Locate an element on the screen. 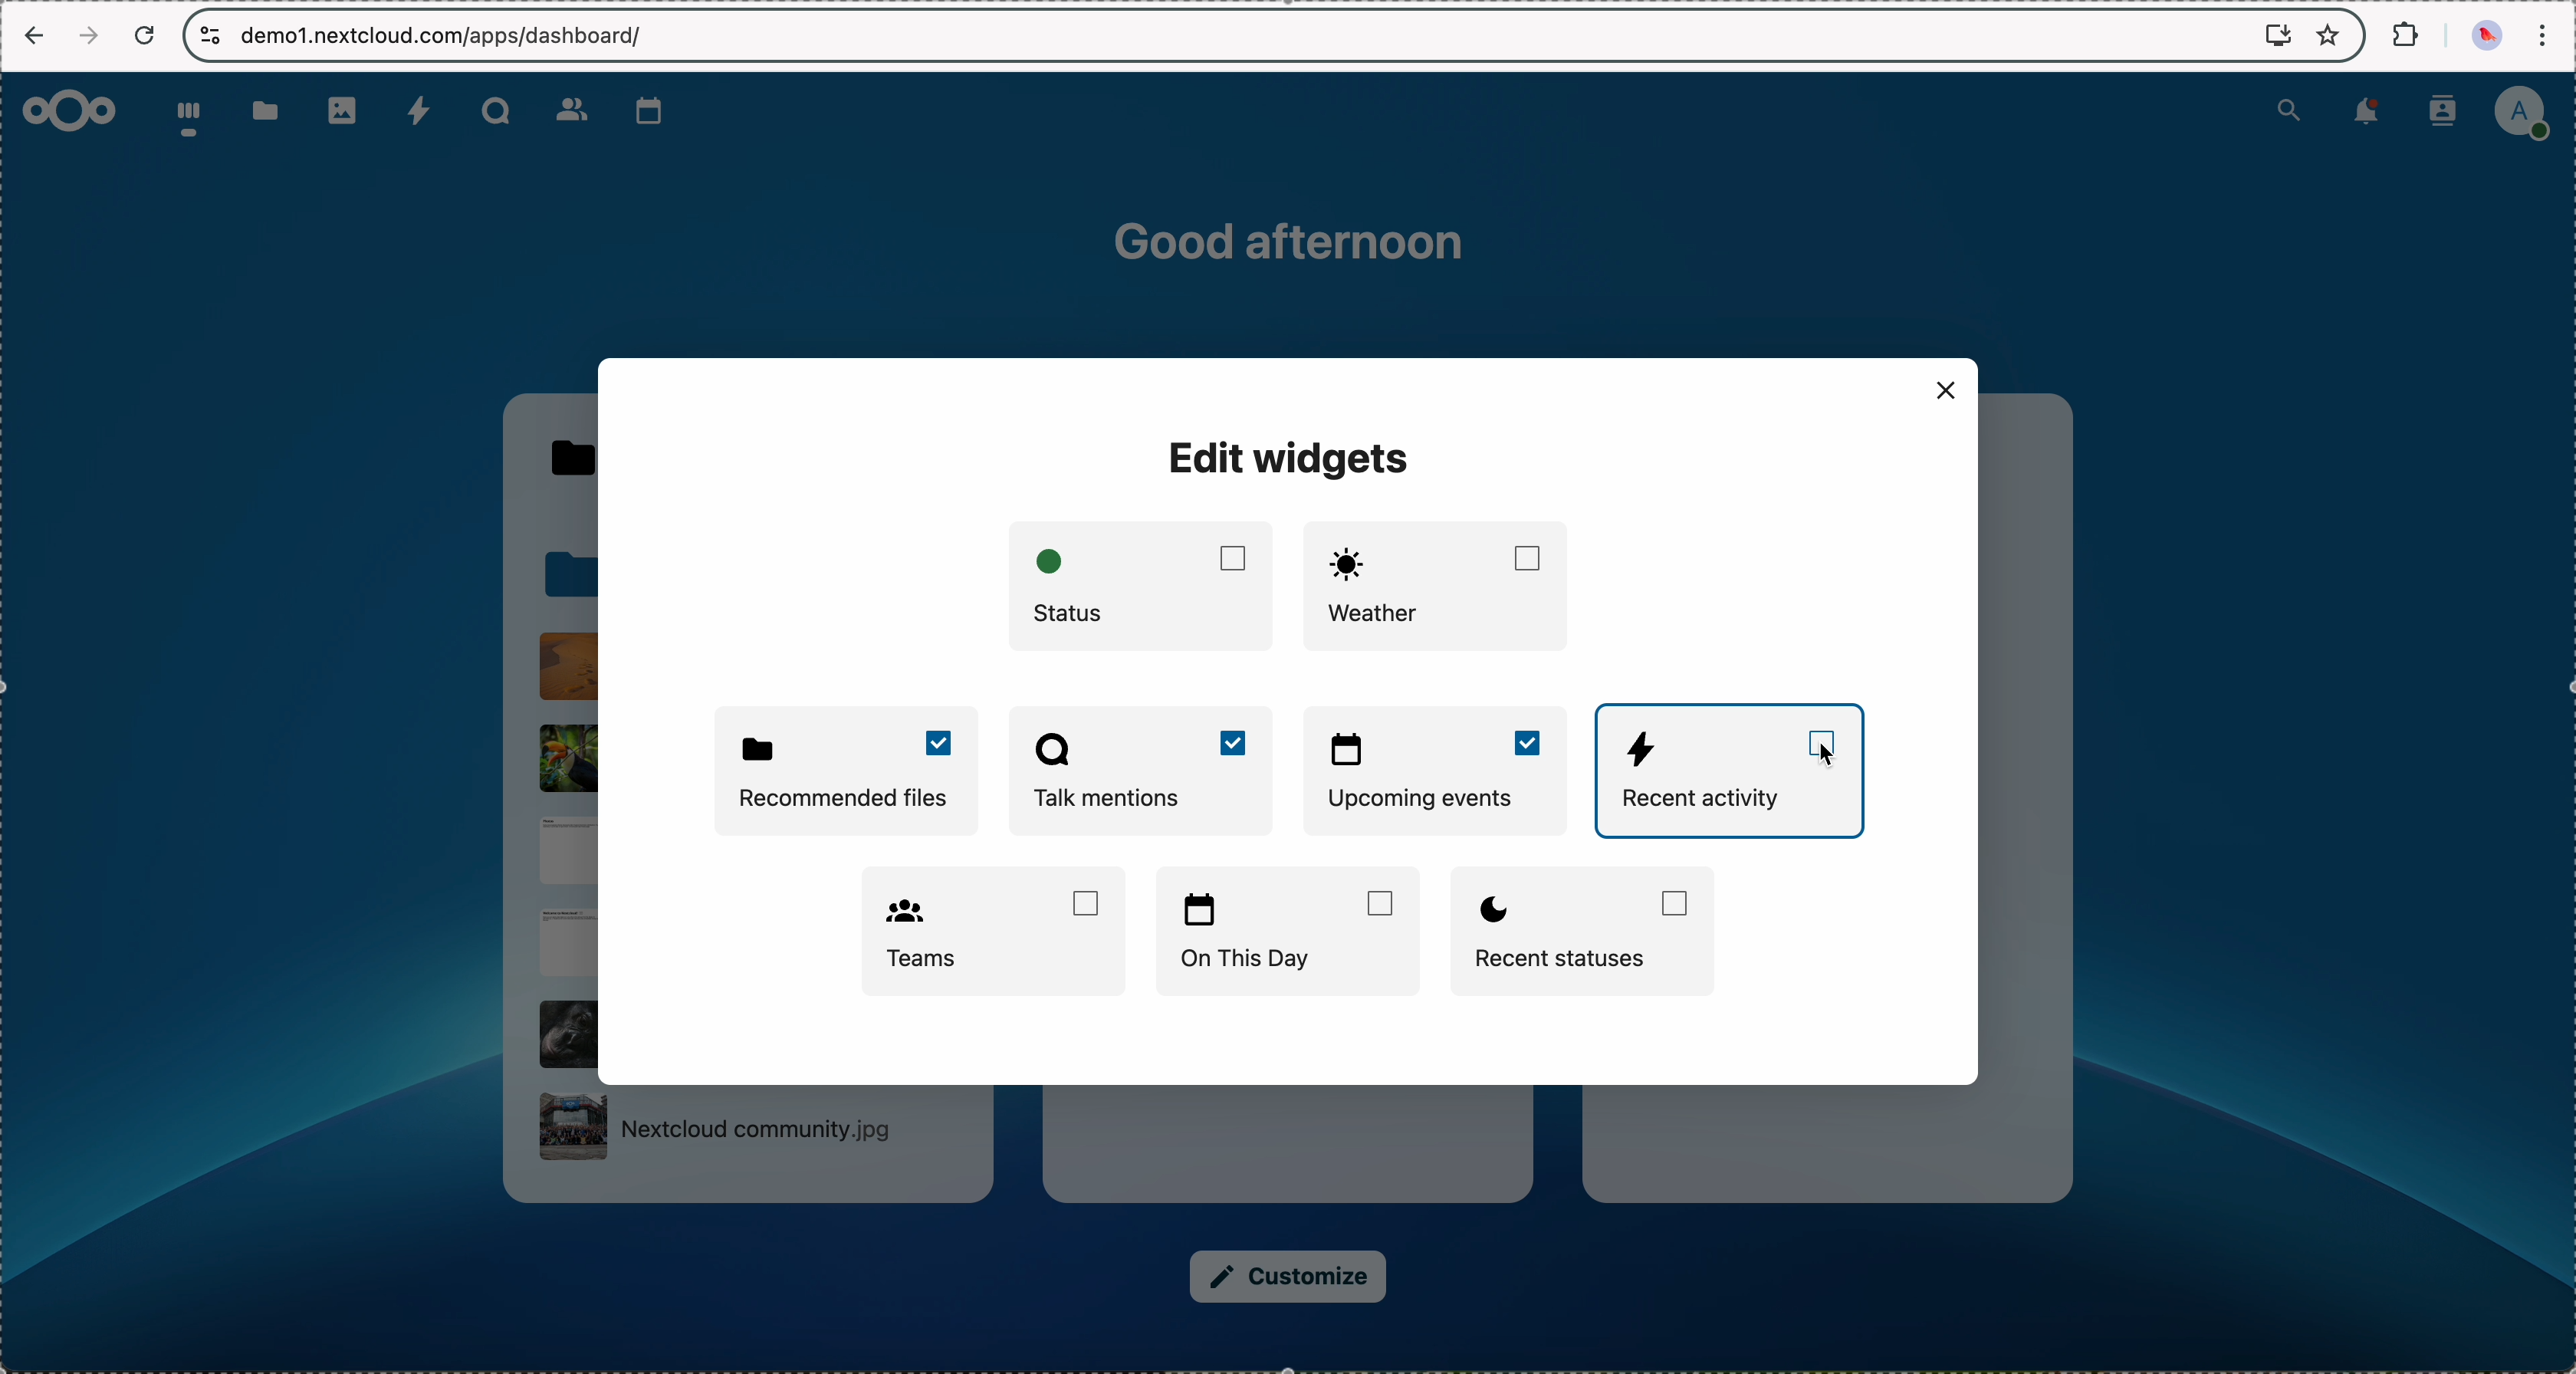 Image resolution: width=2576 pixels, height=1374 pixels. navigate back is located at coordinates (32, 38).